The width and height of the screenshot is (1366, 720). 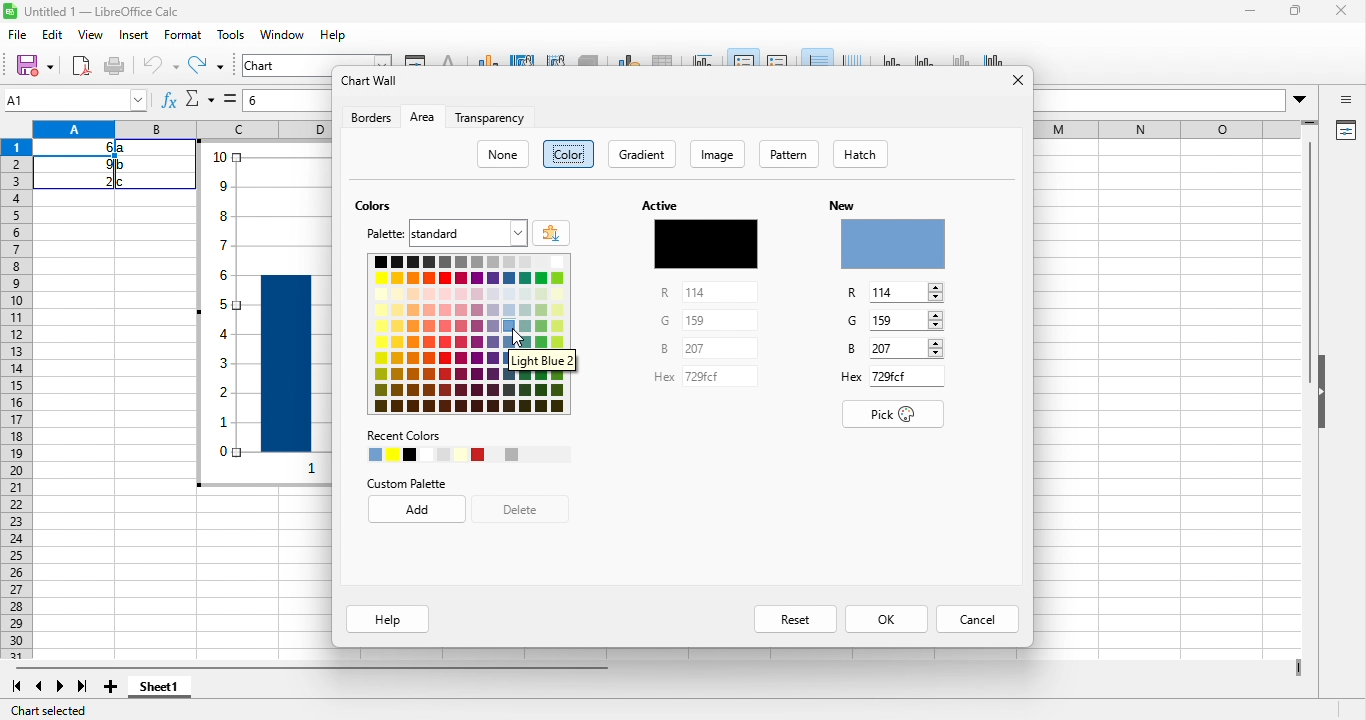 What do you see at coordinates (60, 689) in the screenshot?
I see `next` at bounding box center [60, 689].